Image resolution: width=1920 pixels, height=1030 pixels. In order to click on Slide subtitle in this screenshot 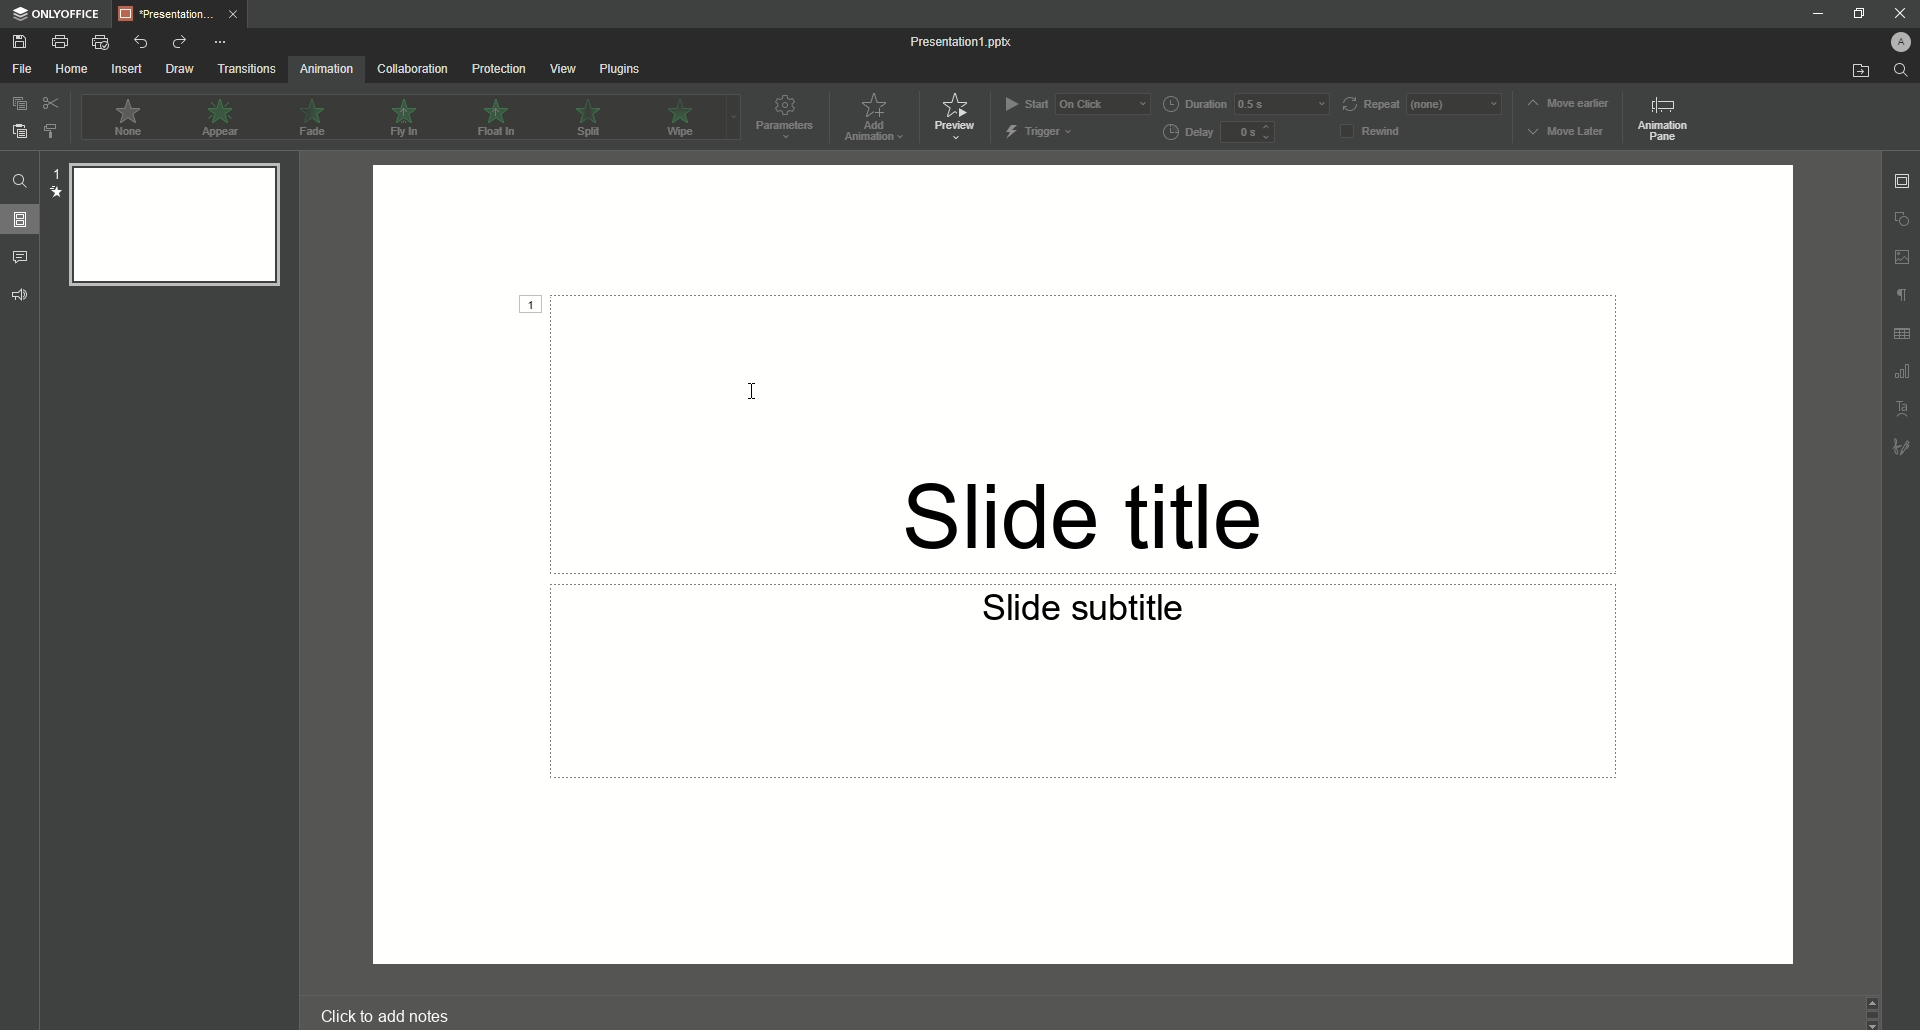, I will do `click(1086, 615)`.